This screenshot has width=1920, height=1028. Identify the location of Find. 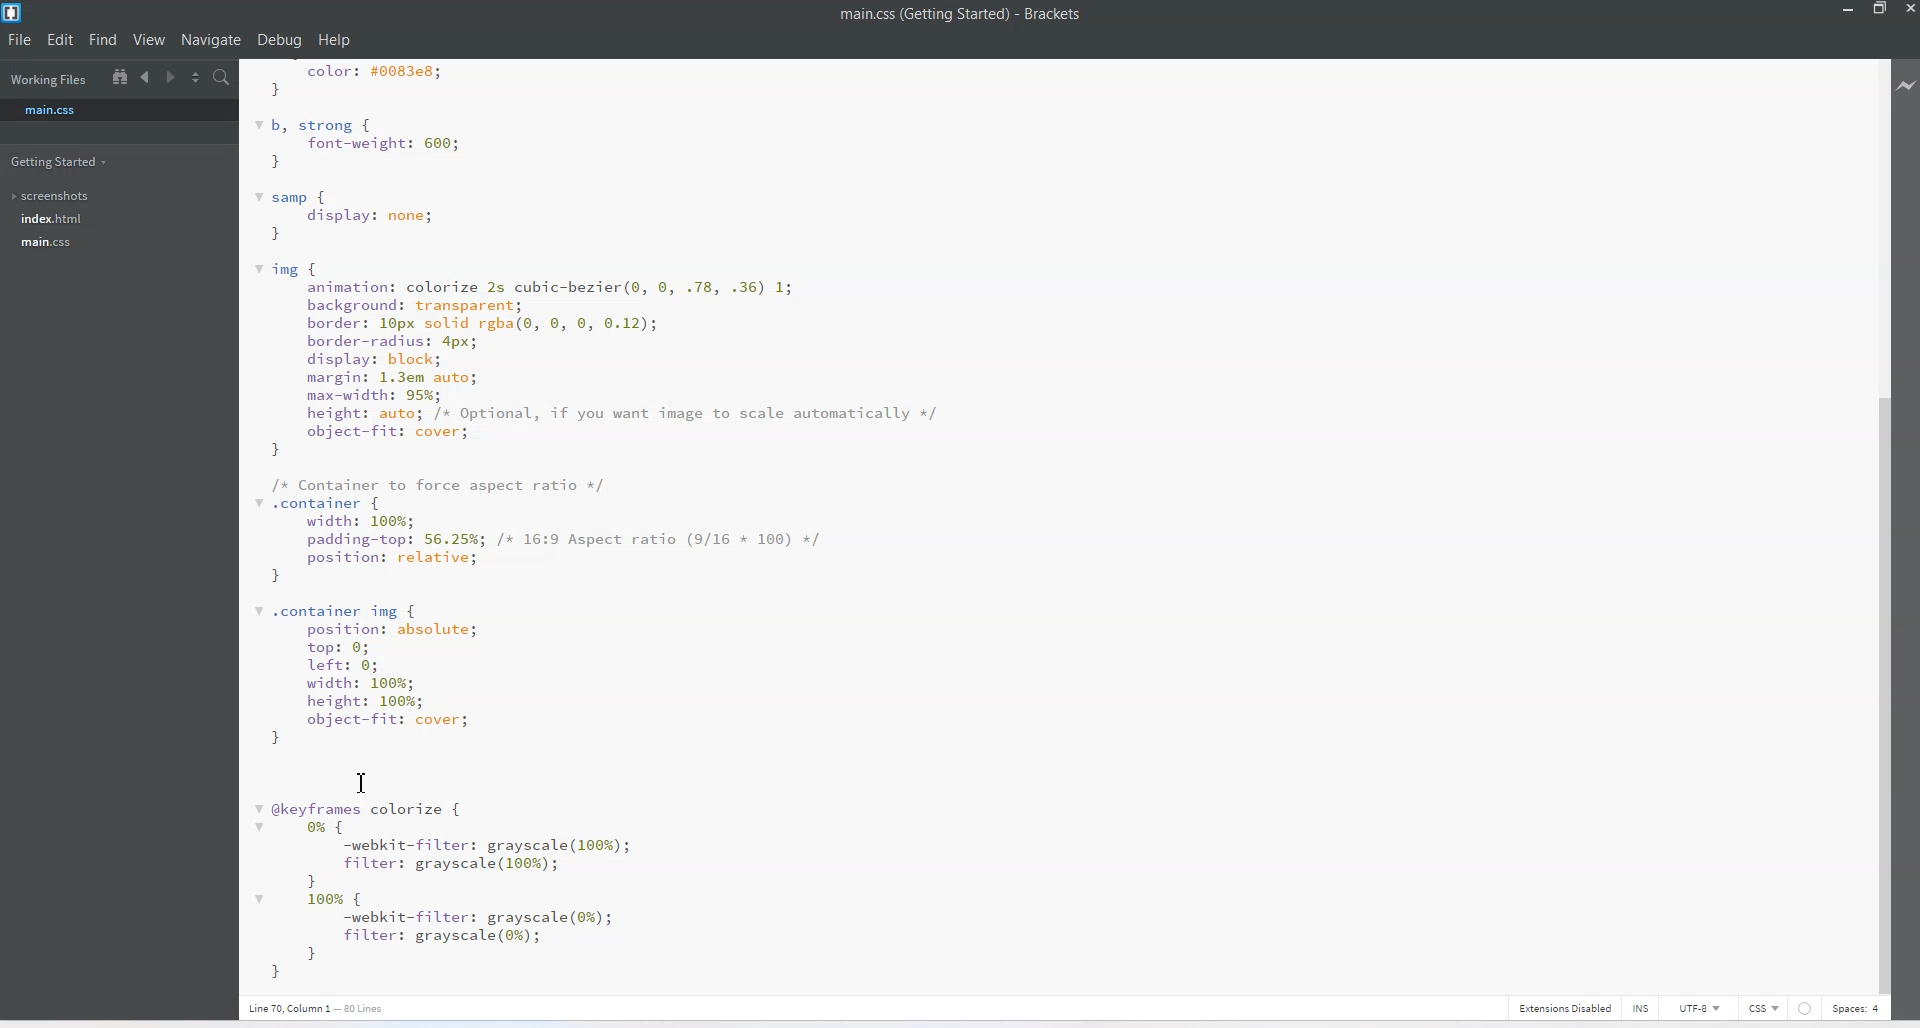
(103, 41).